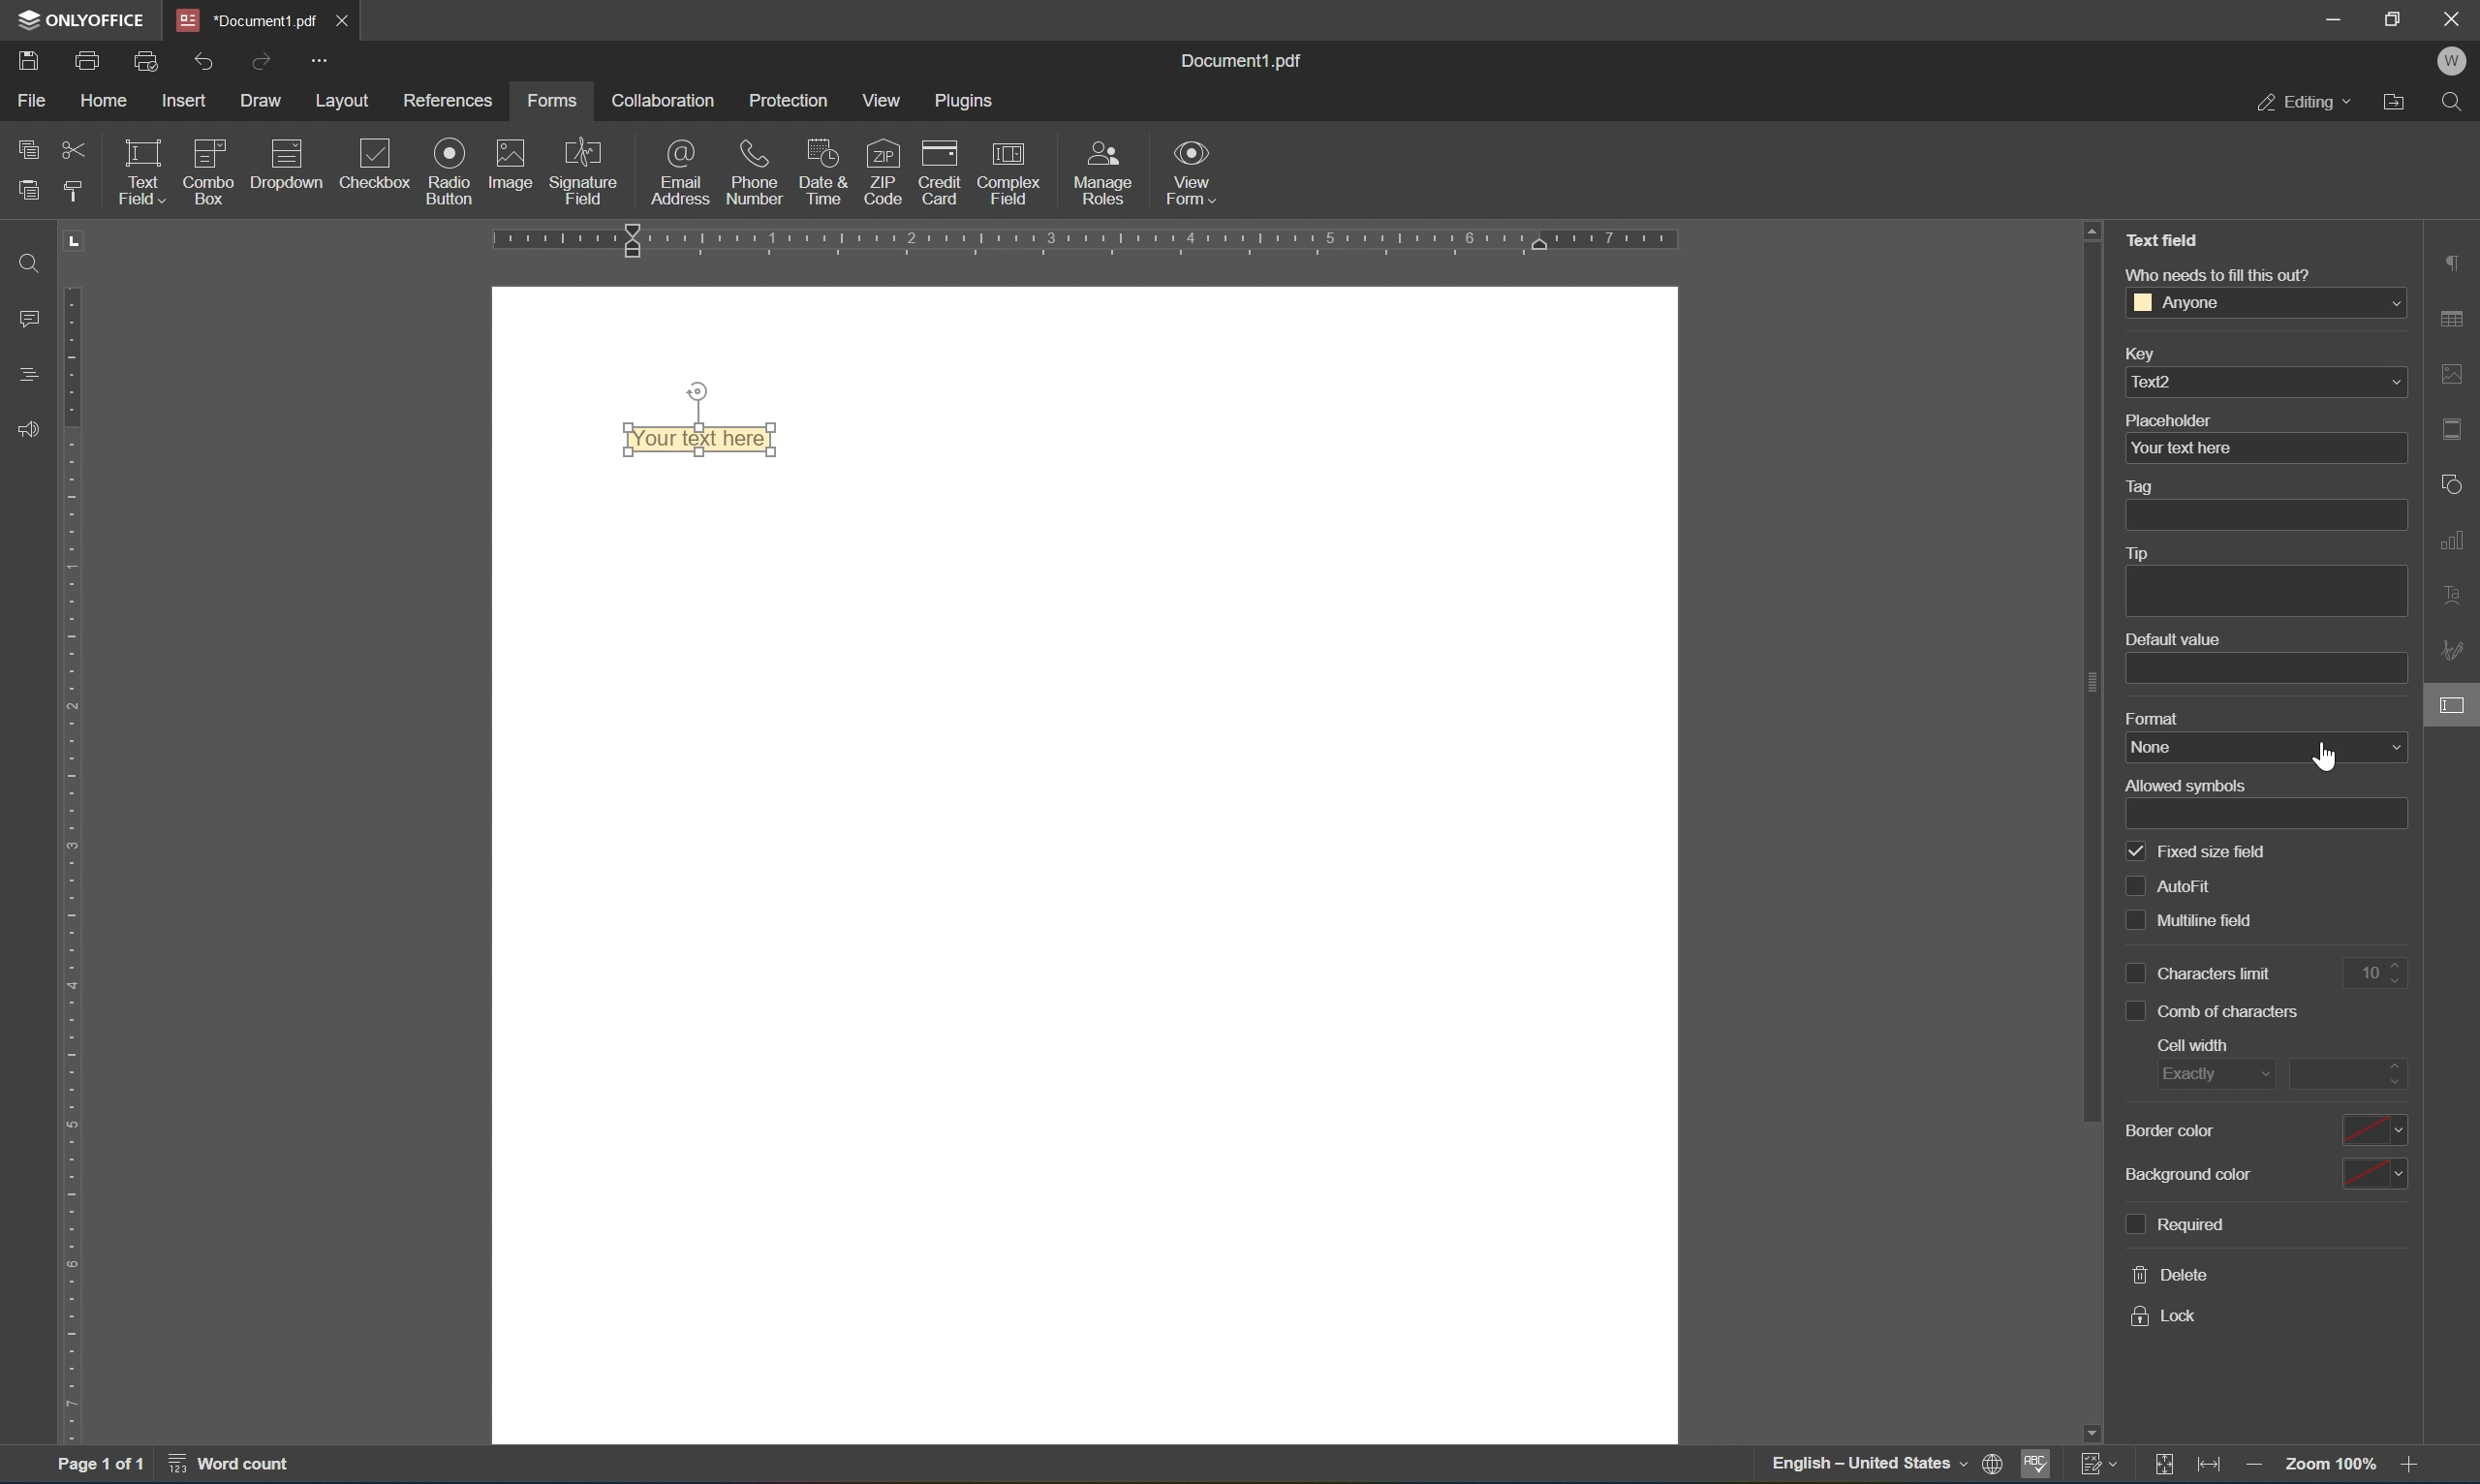  What do you see at coordinates (2333, 21) in the screenshot?
I see `minimize` at bounding box center [2333, 21].